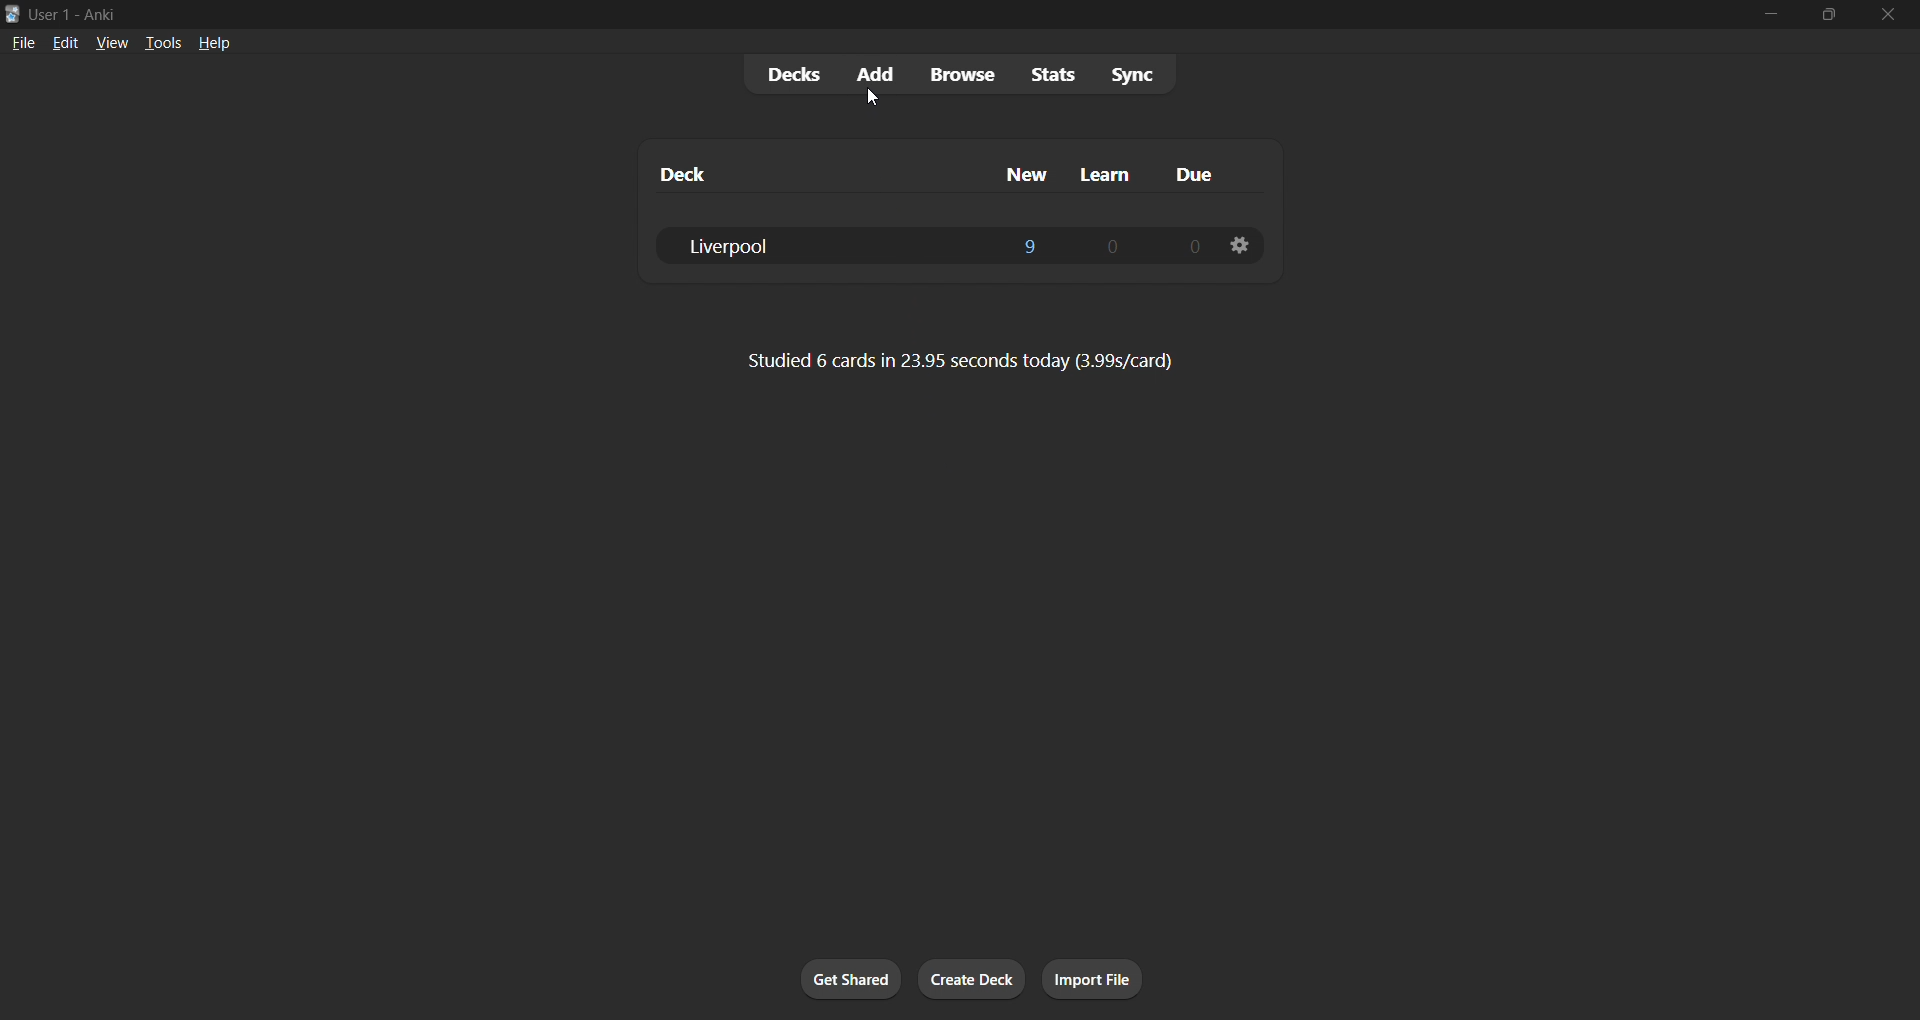  Describe the element at coordinates (956, 74) in the screenshot. I see `browse` at that location.